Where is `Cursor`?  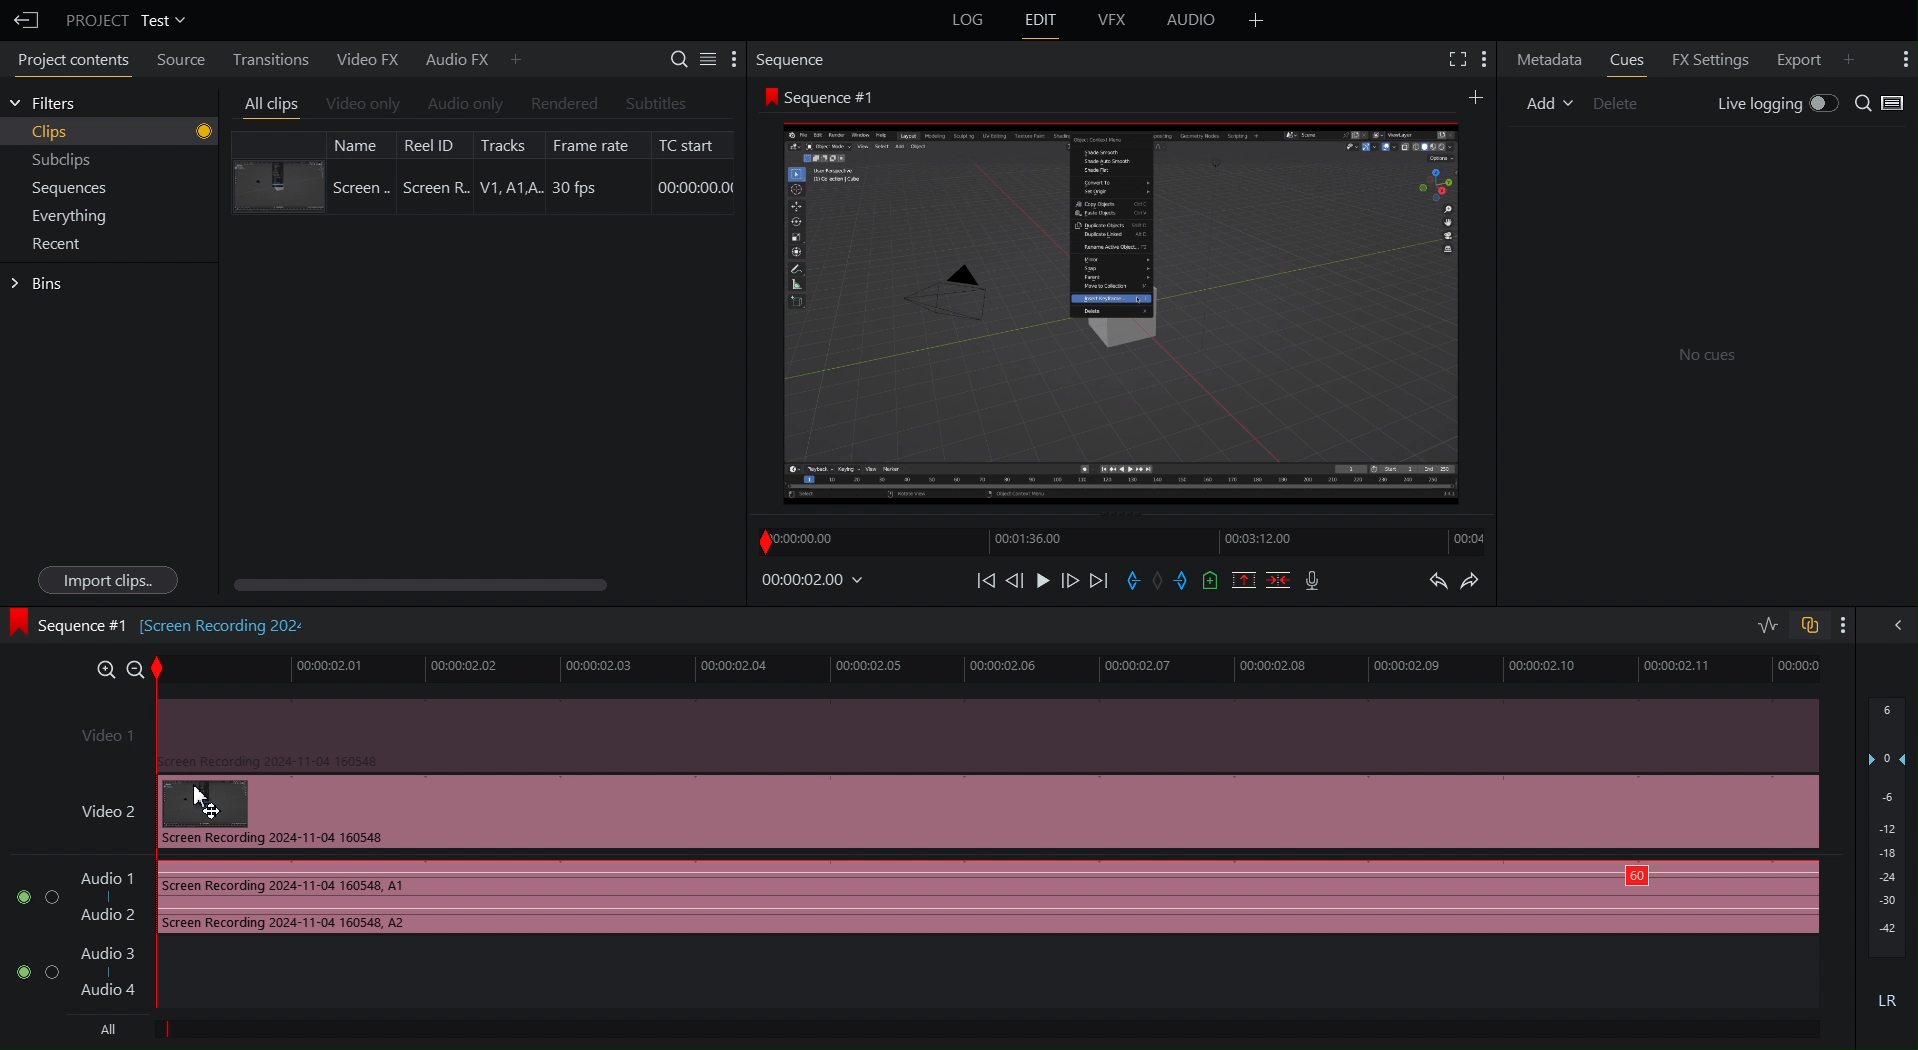 Cursor is located at coordinates (208, 802).